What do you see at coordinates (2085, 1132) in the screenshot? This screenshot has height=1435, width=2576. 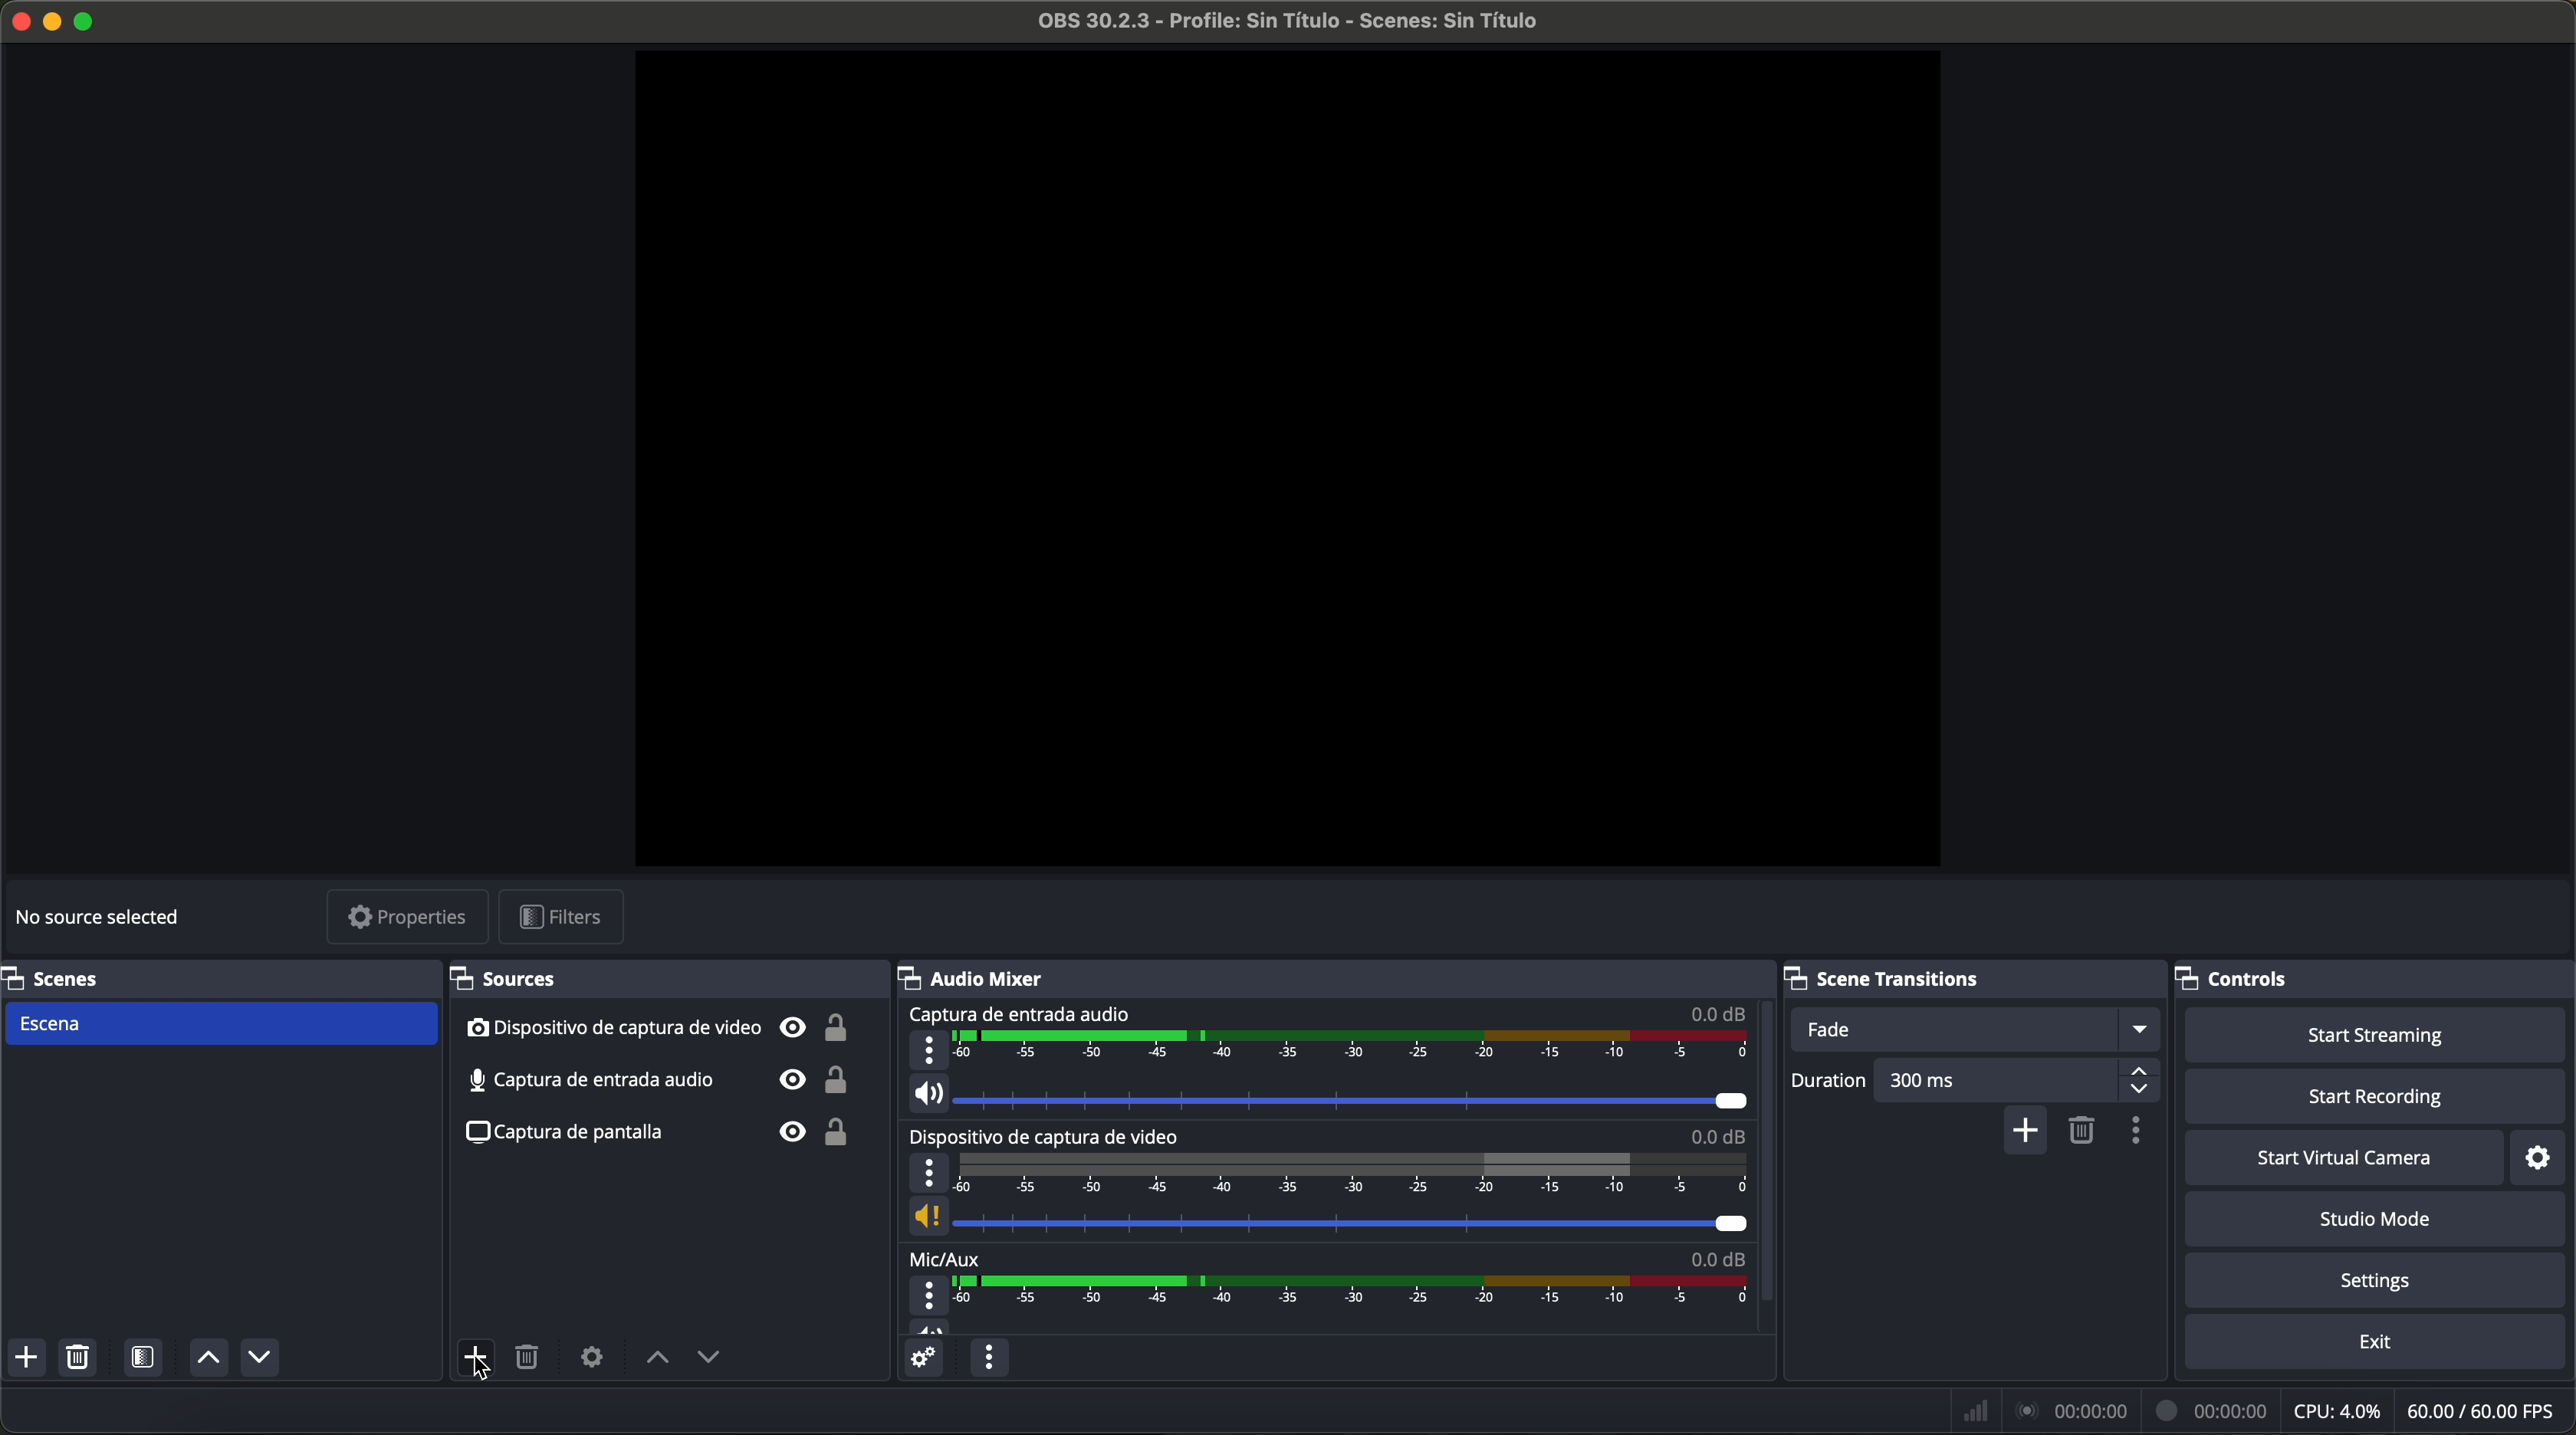 I see `remove configurable transition` at bounding box center [2085, 1132].